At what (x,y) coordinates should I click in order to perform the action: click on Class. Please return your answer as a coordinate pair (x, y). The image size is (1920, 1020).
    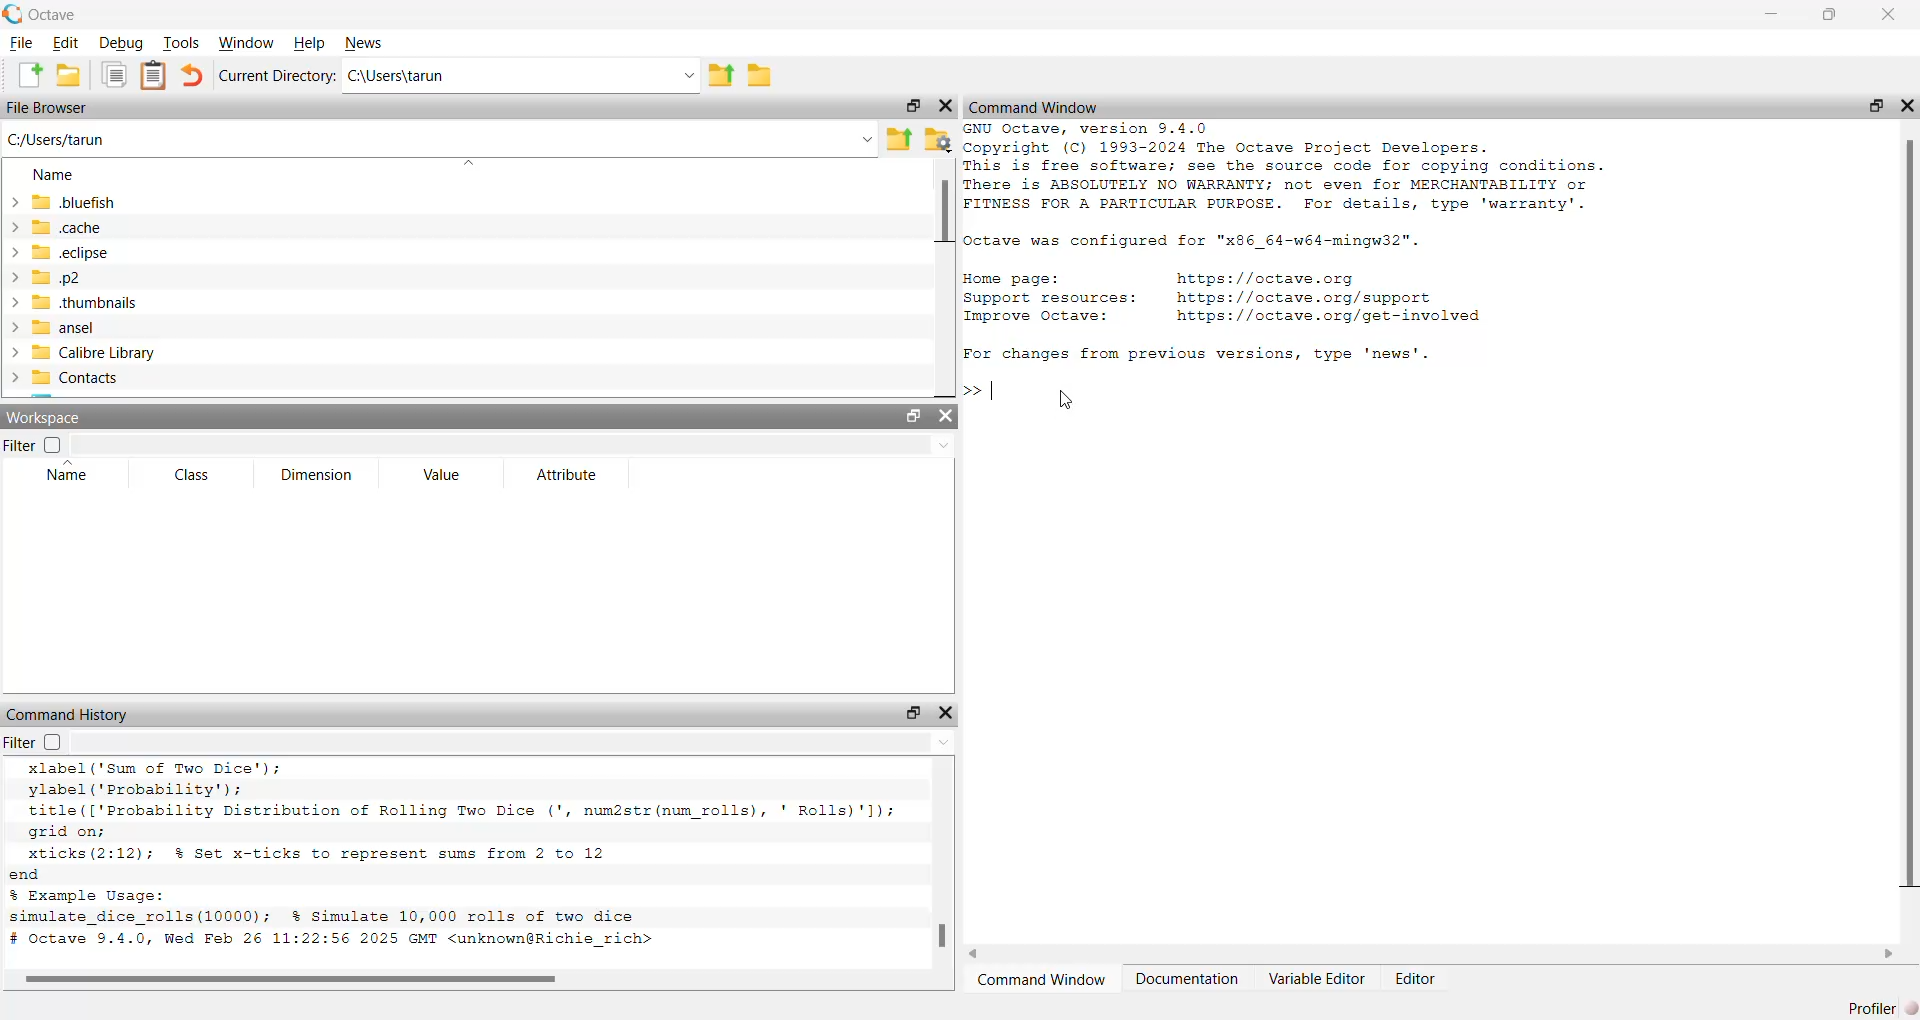
    Looking at the image, I should click on (192, 476).